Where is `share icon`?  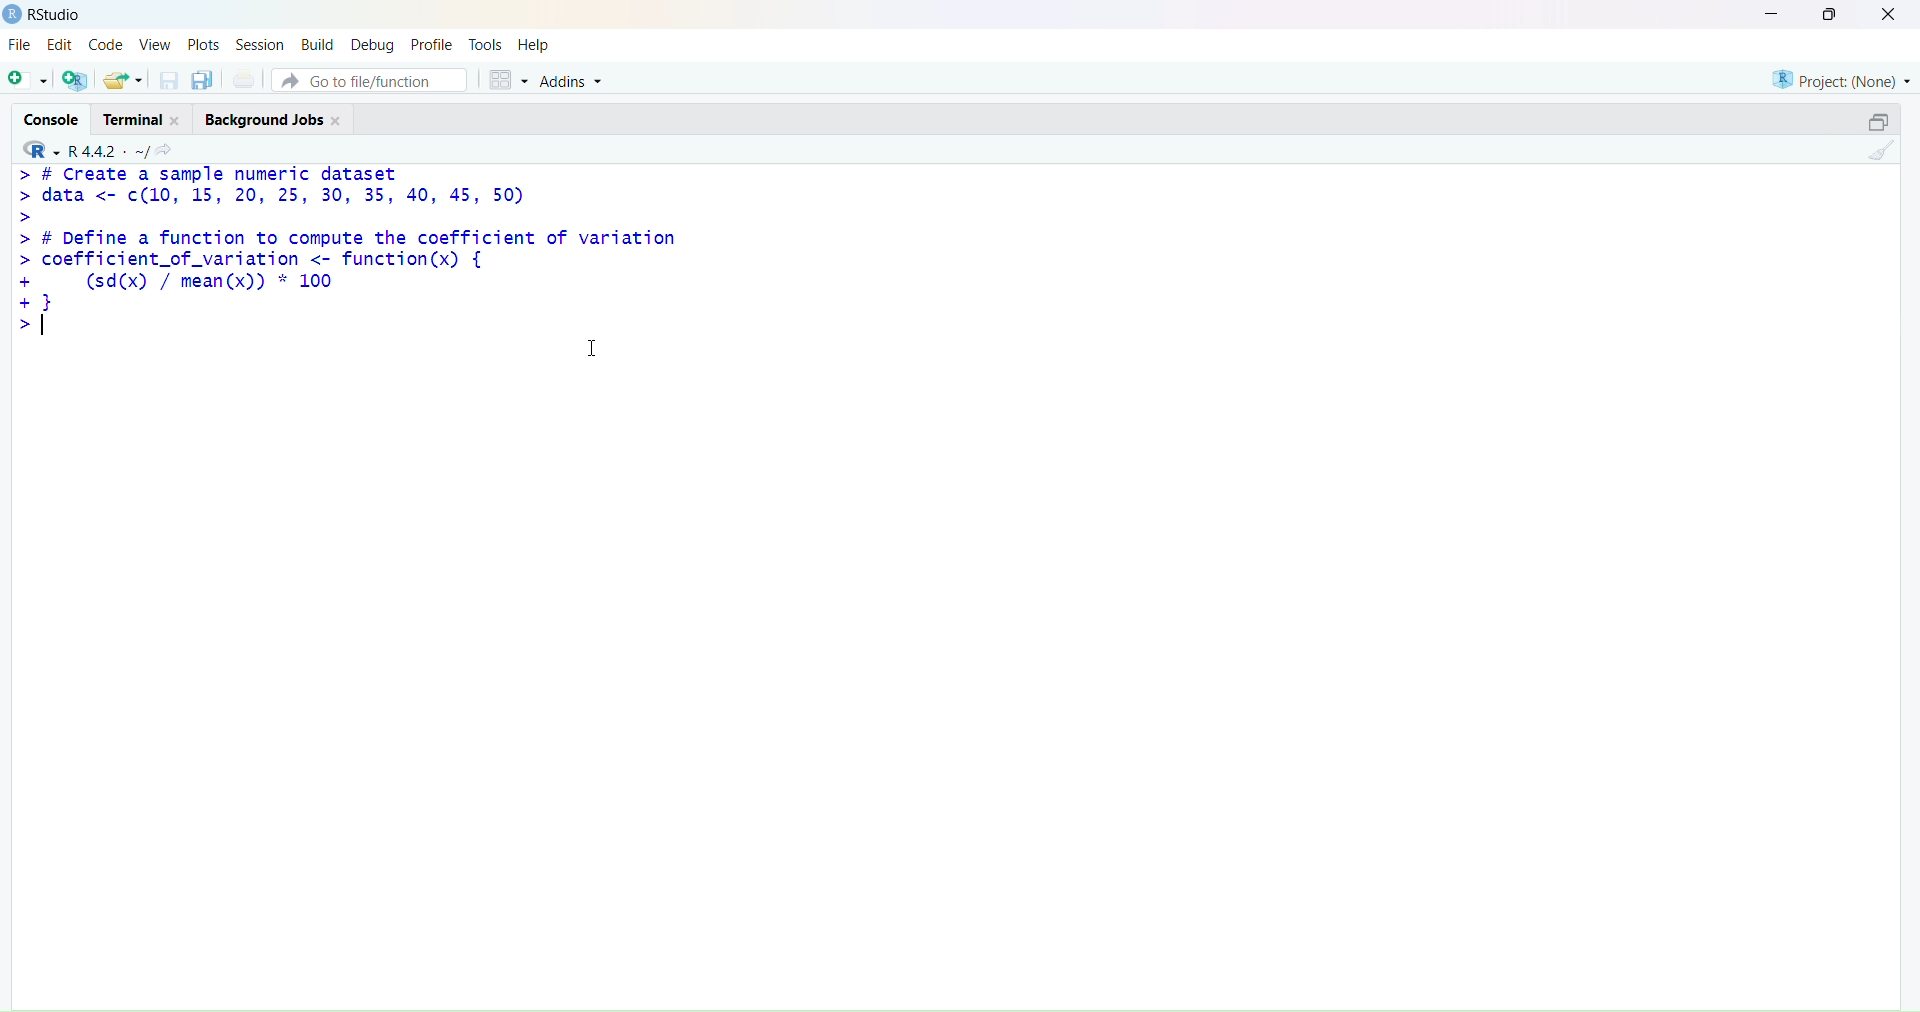
share icon is located at coordinates (165, 150).